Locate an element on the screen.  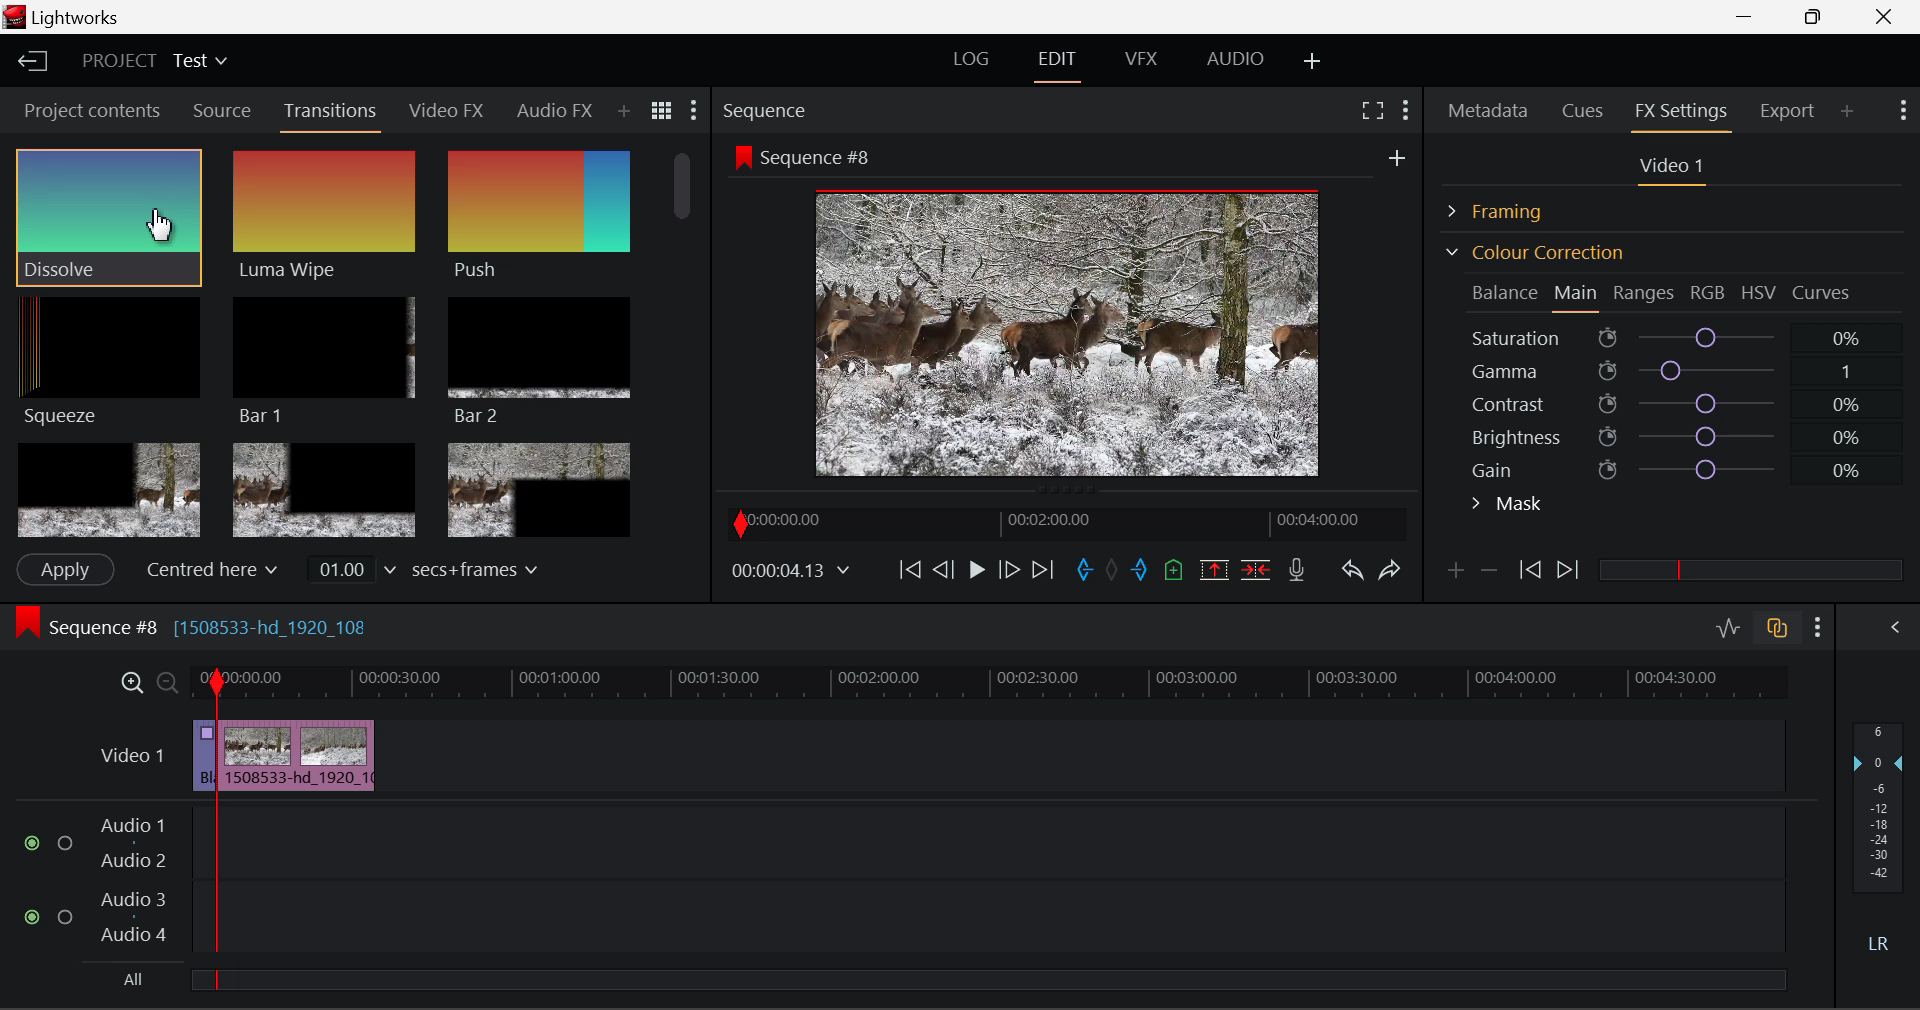
Cues Panel is located at coordinates (1585, 108).